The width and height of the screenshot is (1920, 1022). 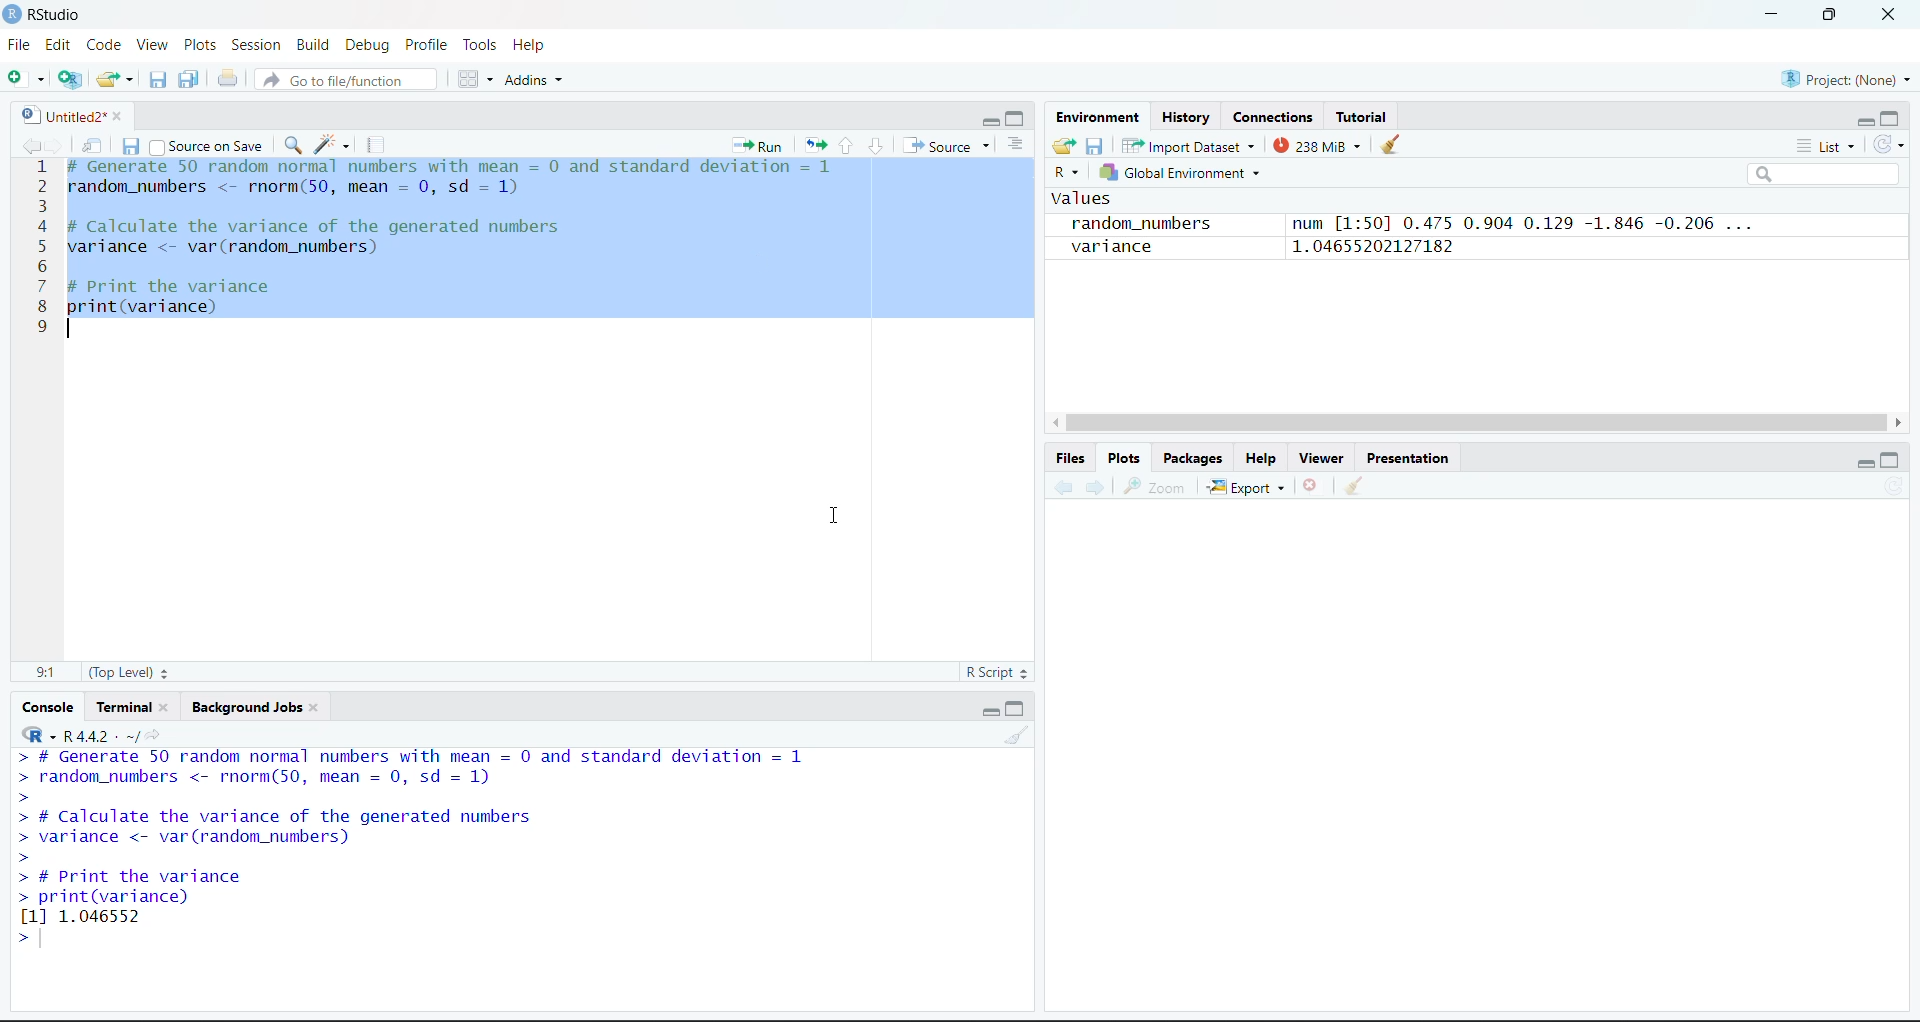 I want to click on 1.04655202127182, so click(x=1372, y=247).